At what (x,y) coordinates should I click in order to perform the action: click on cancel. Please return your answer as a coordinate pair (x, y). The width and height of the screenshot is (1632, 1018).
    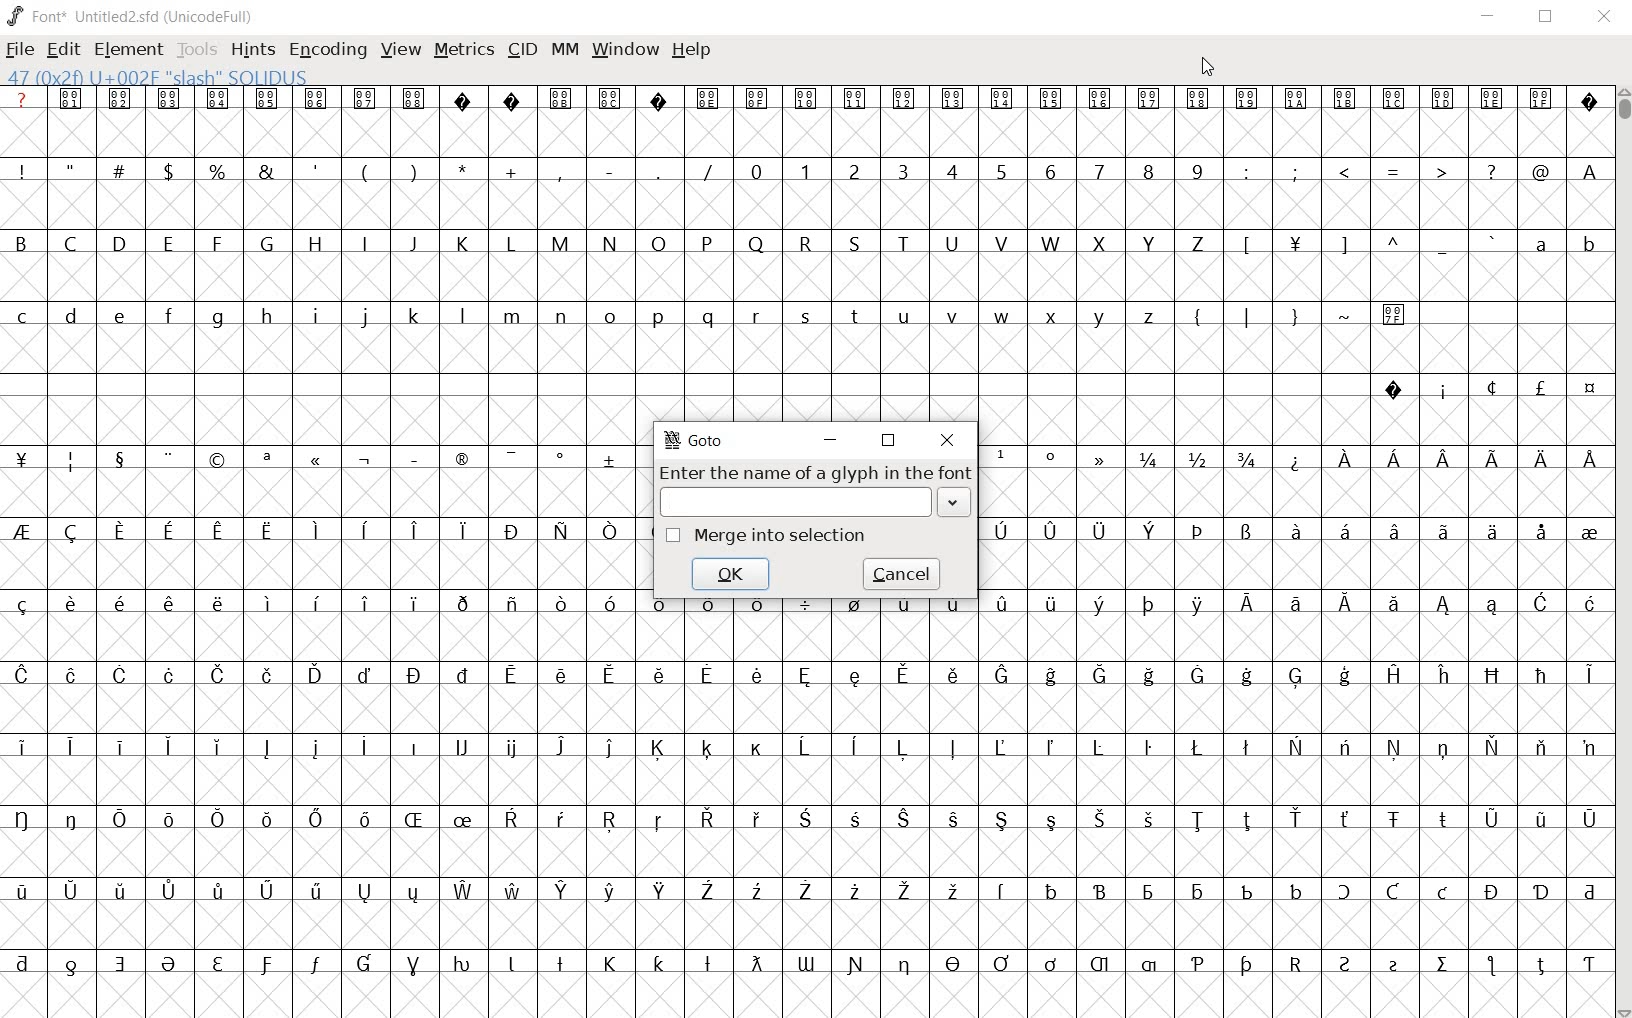
    Looking at the image, I should click on (900, 574).